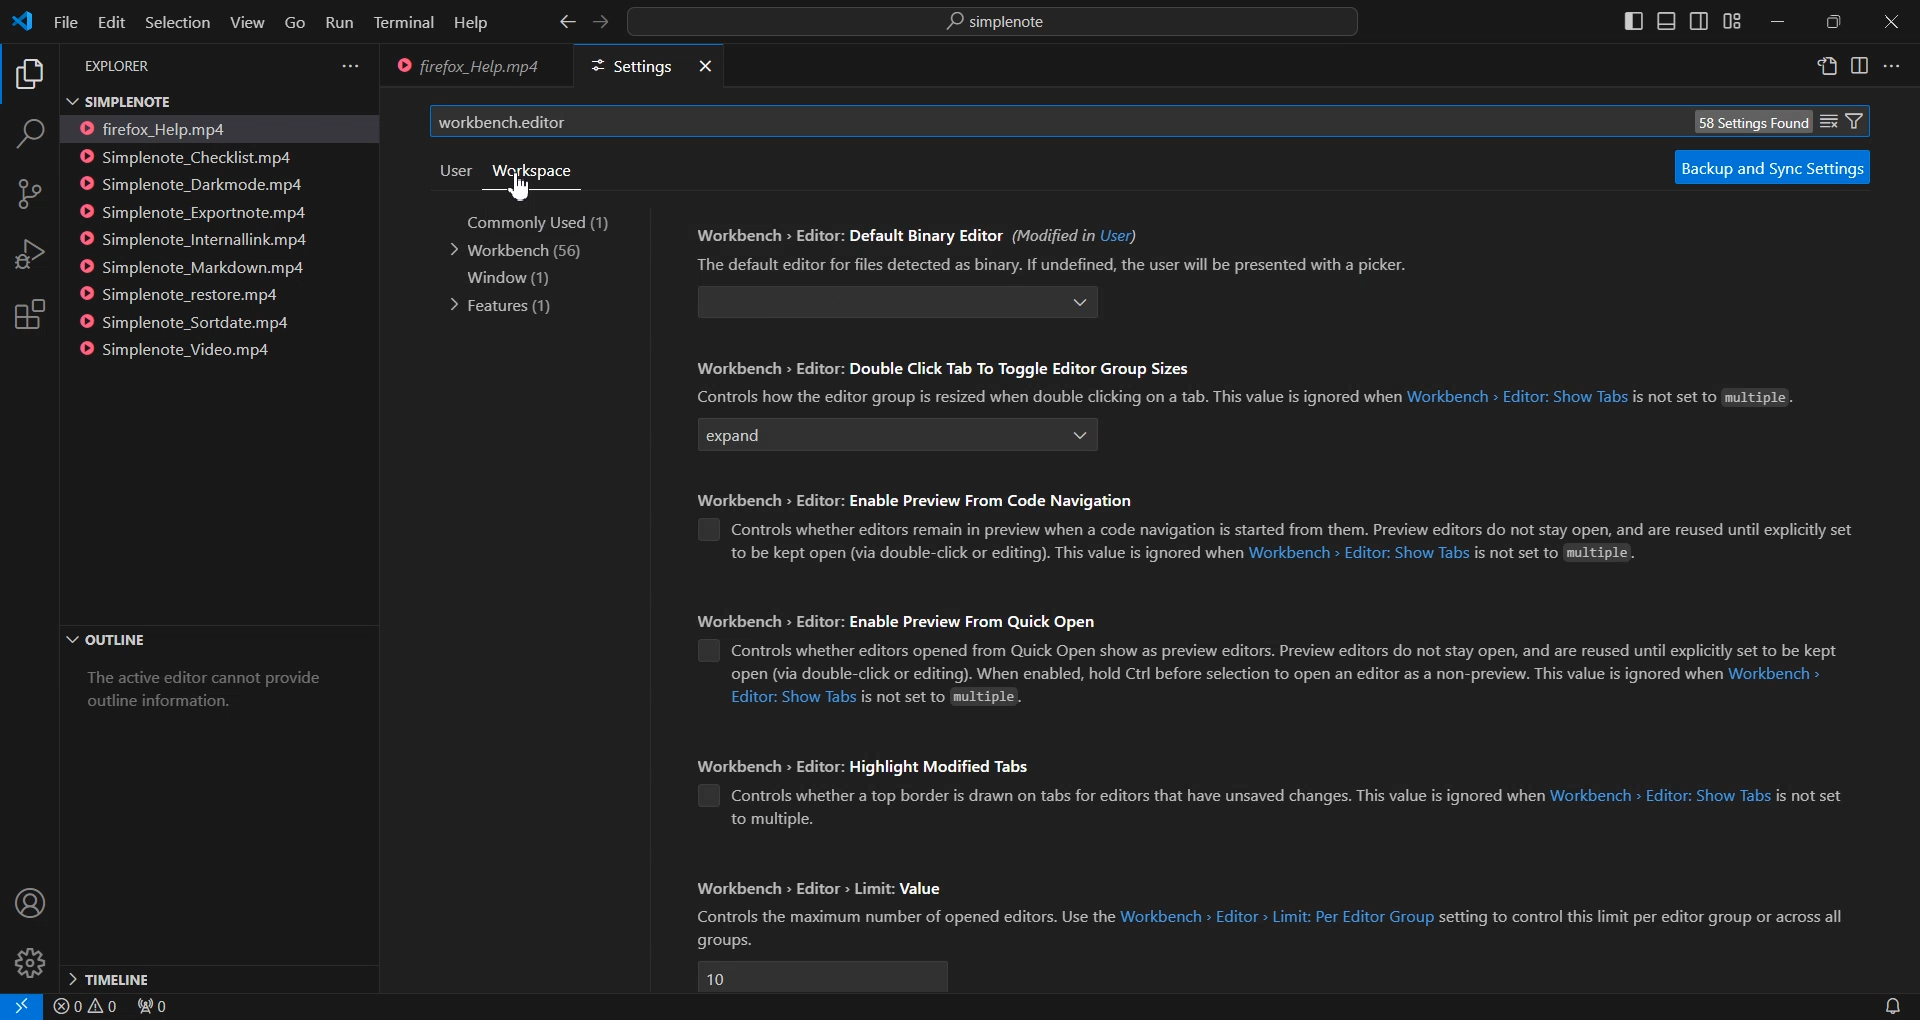  Describe the element at coordinates (176, 22) in the screenshot. I see `Selection` at that location.